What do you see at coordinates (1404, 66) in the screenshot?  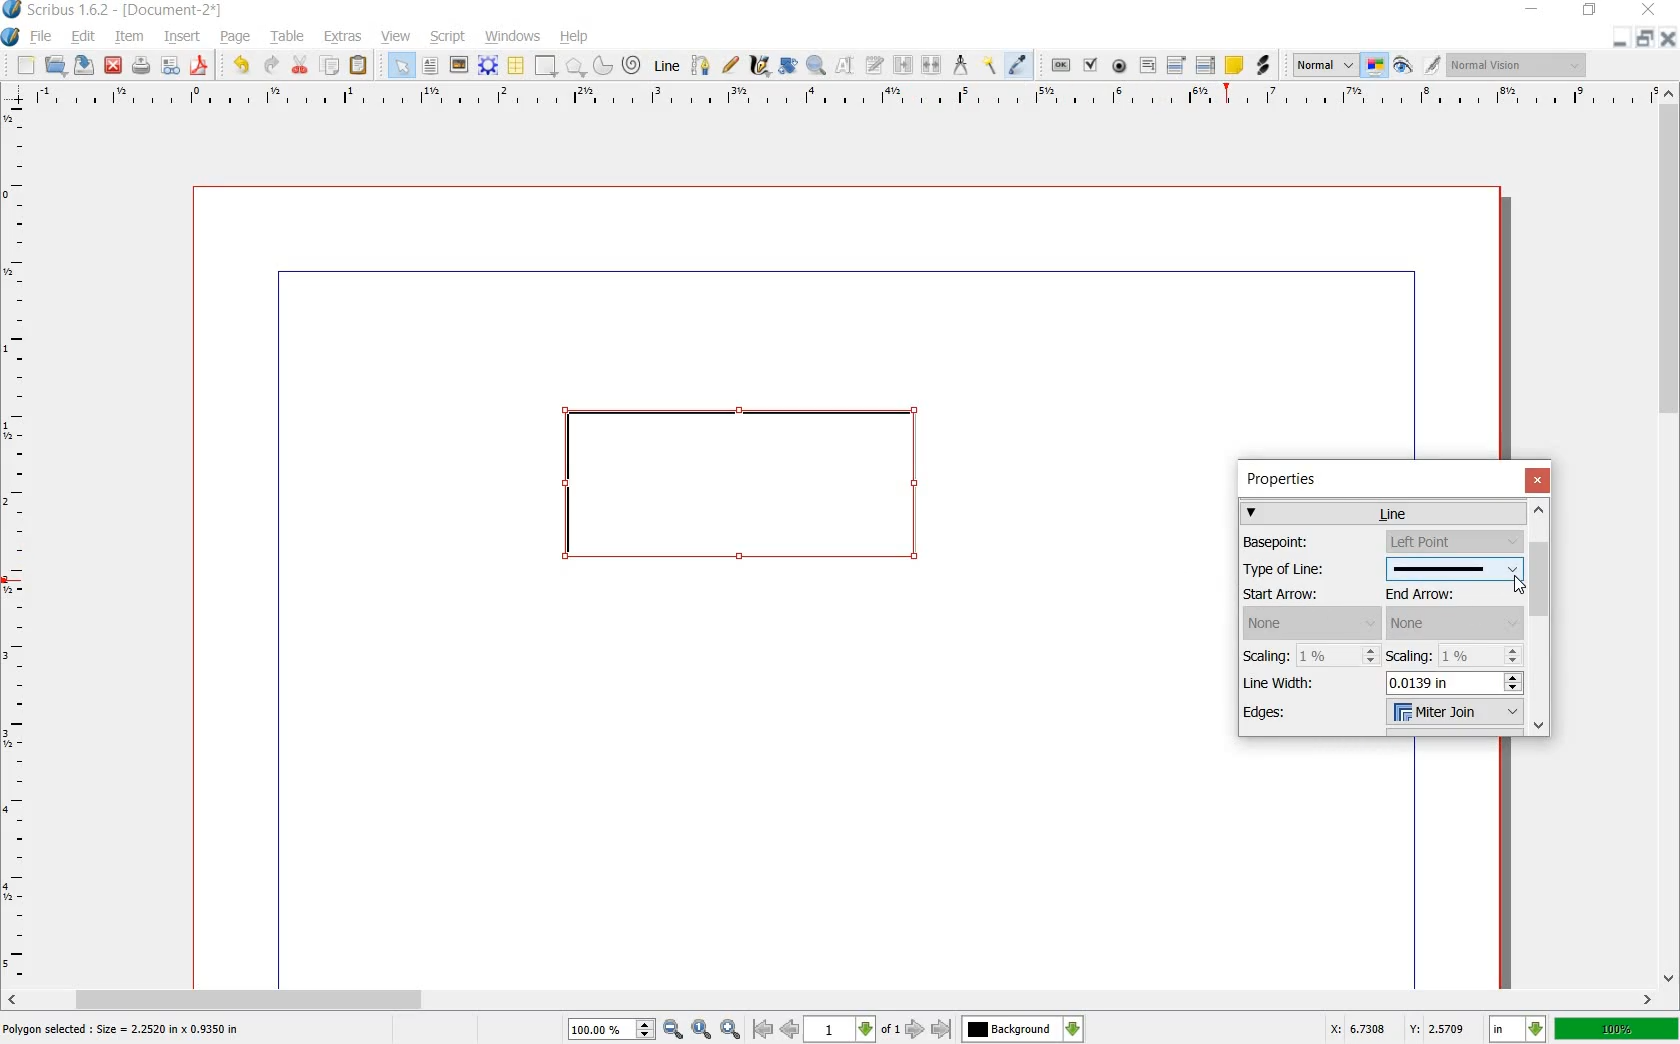 I see `PREVIEW MODE` at bounding box center [1404, 66].